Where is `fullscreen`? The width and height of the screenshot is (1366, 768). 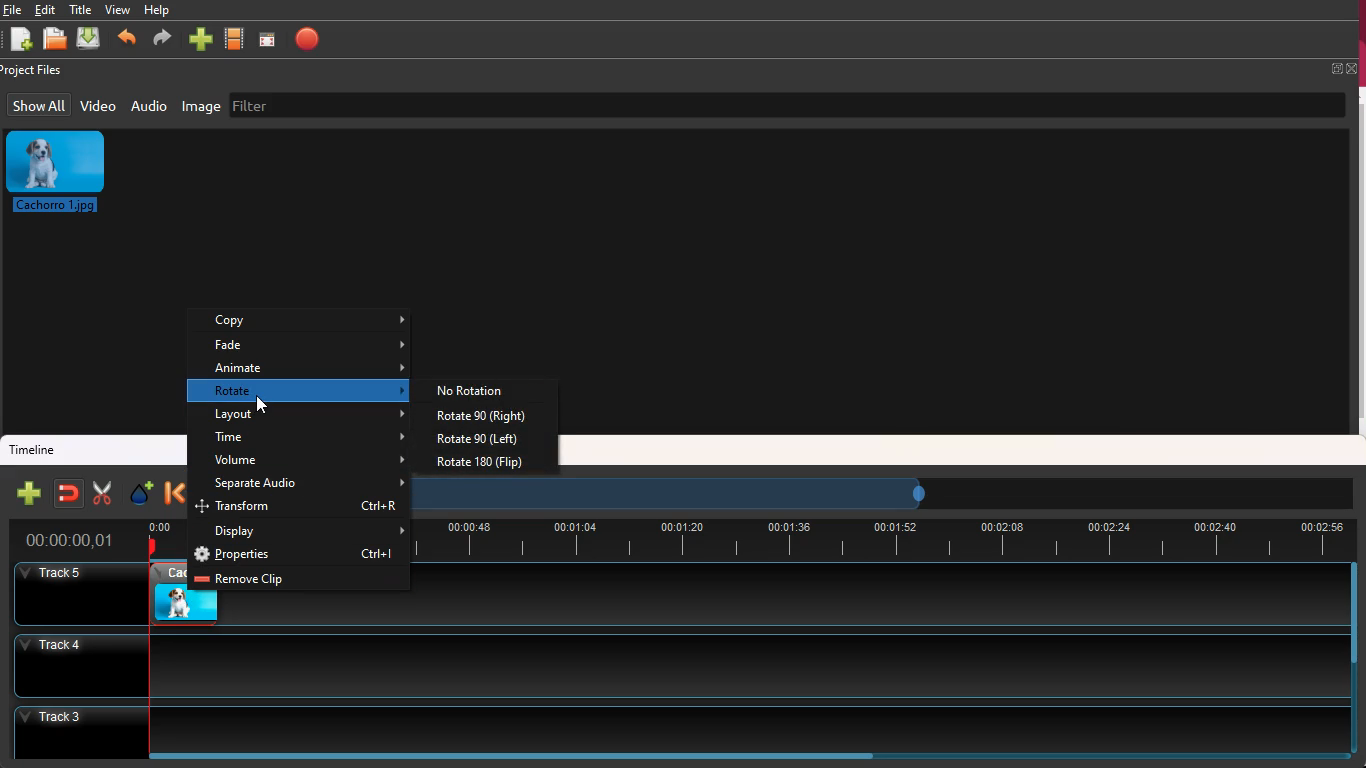
fullscreen is located at coordinates (1342, 66).